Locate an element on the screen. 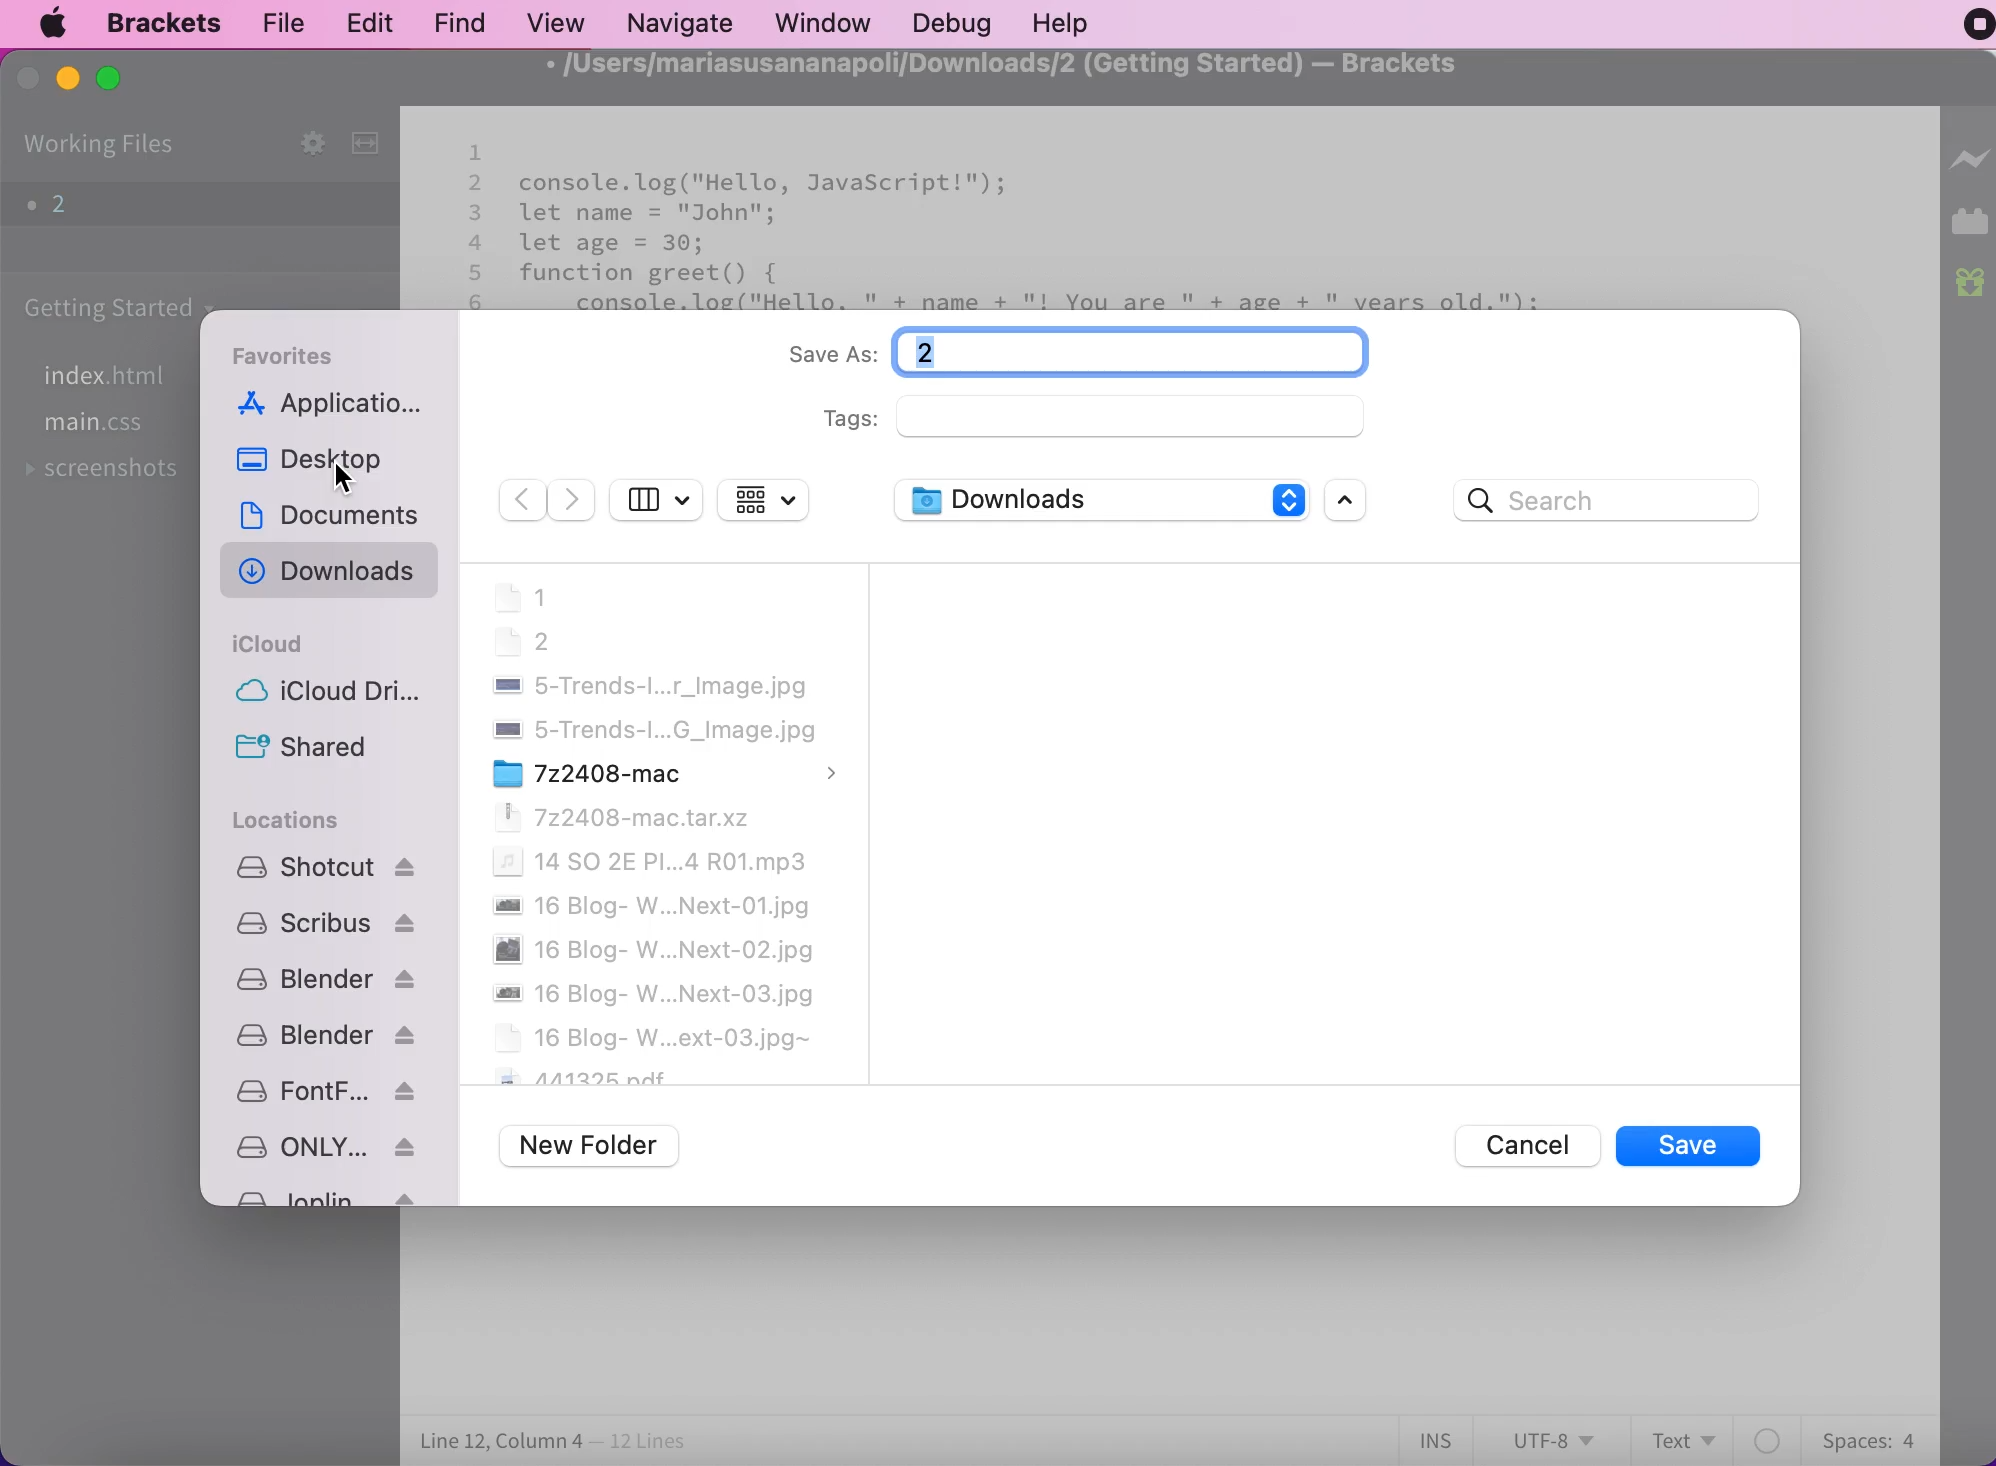 The image size is (1996, 1466). live preview is located at coordinates (1970, 169).